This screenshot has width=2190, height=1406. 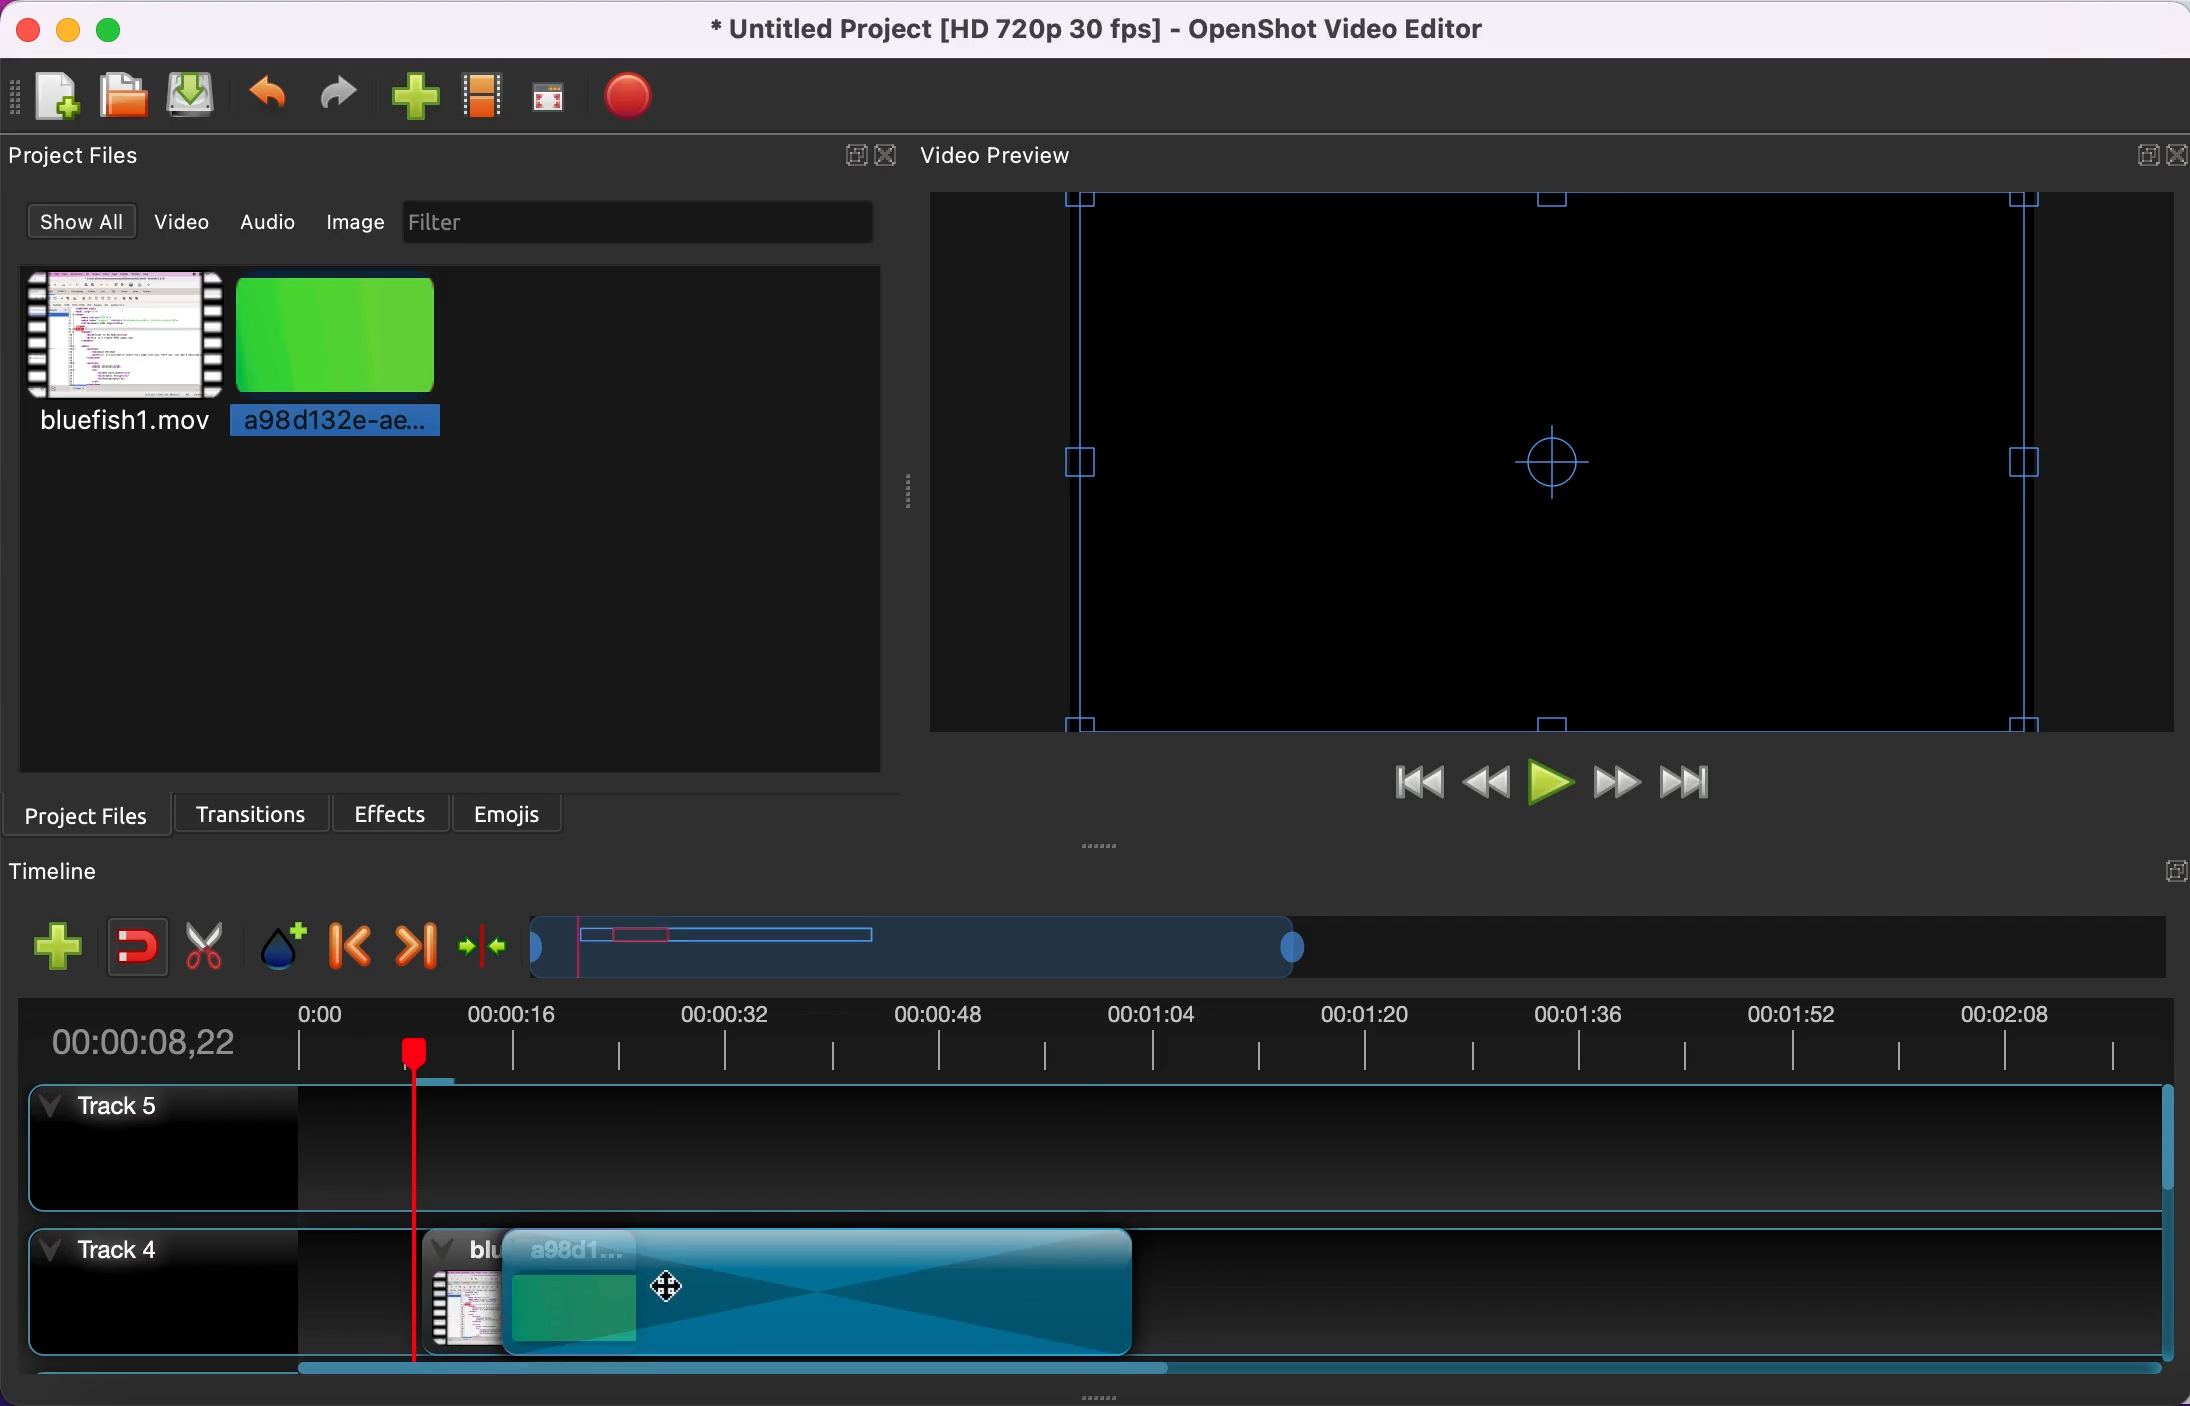 What do you see at coordinates (26, 29) in the screenshot?
I see `` at bounding box center [26, 29].